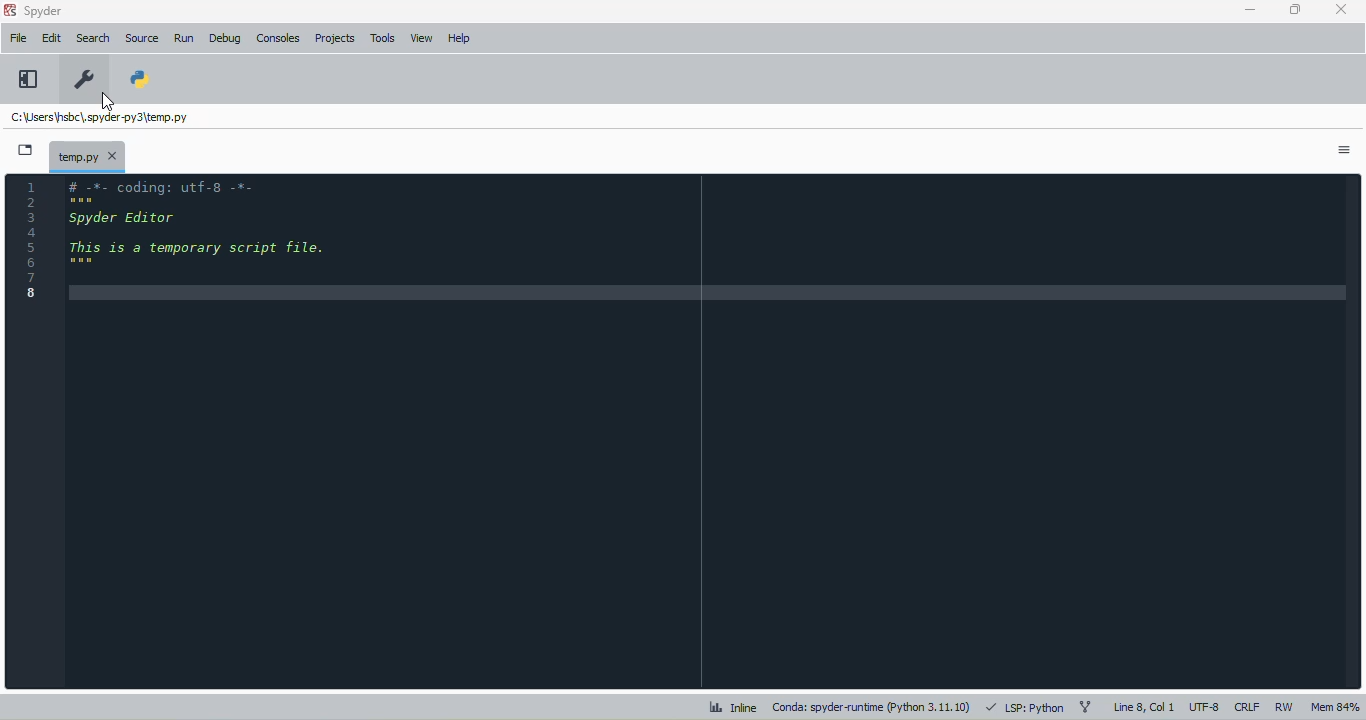 The width and height of the screenshot is (1366, 720). I want to click on conda: spyder-runtime (python 3. 11. 10), so click(873, 706).